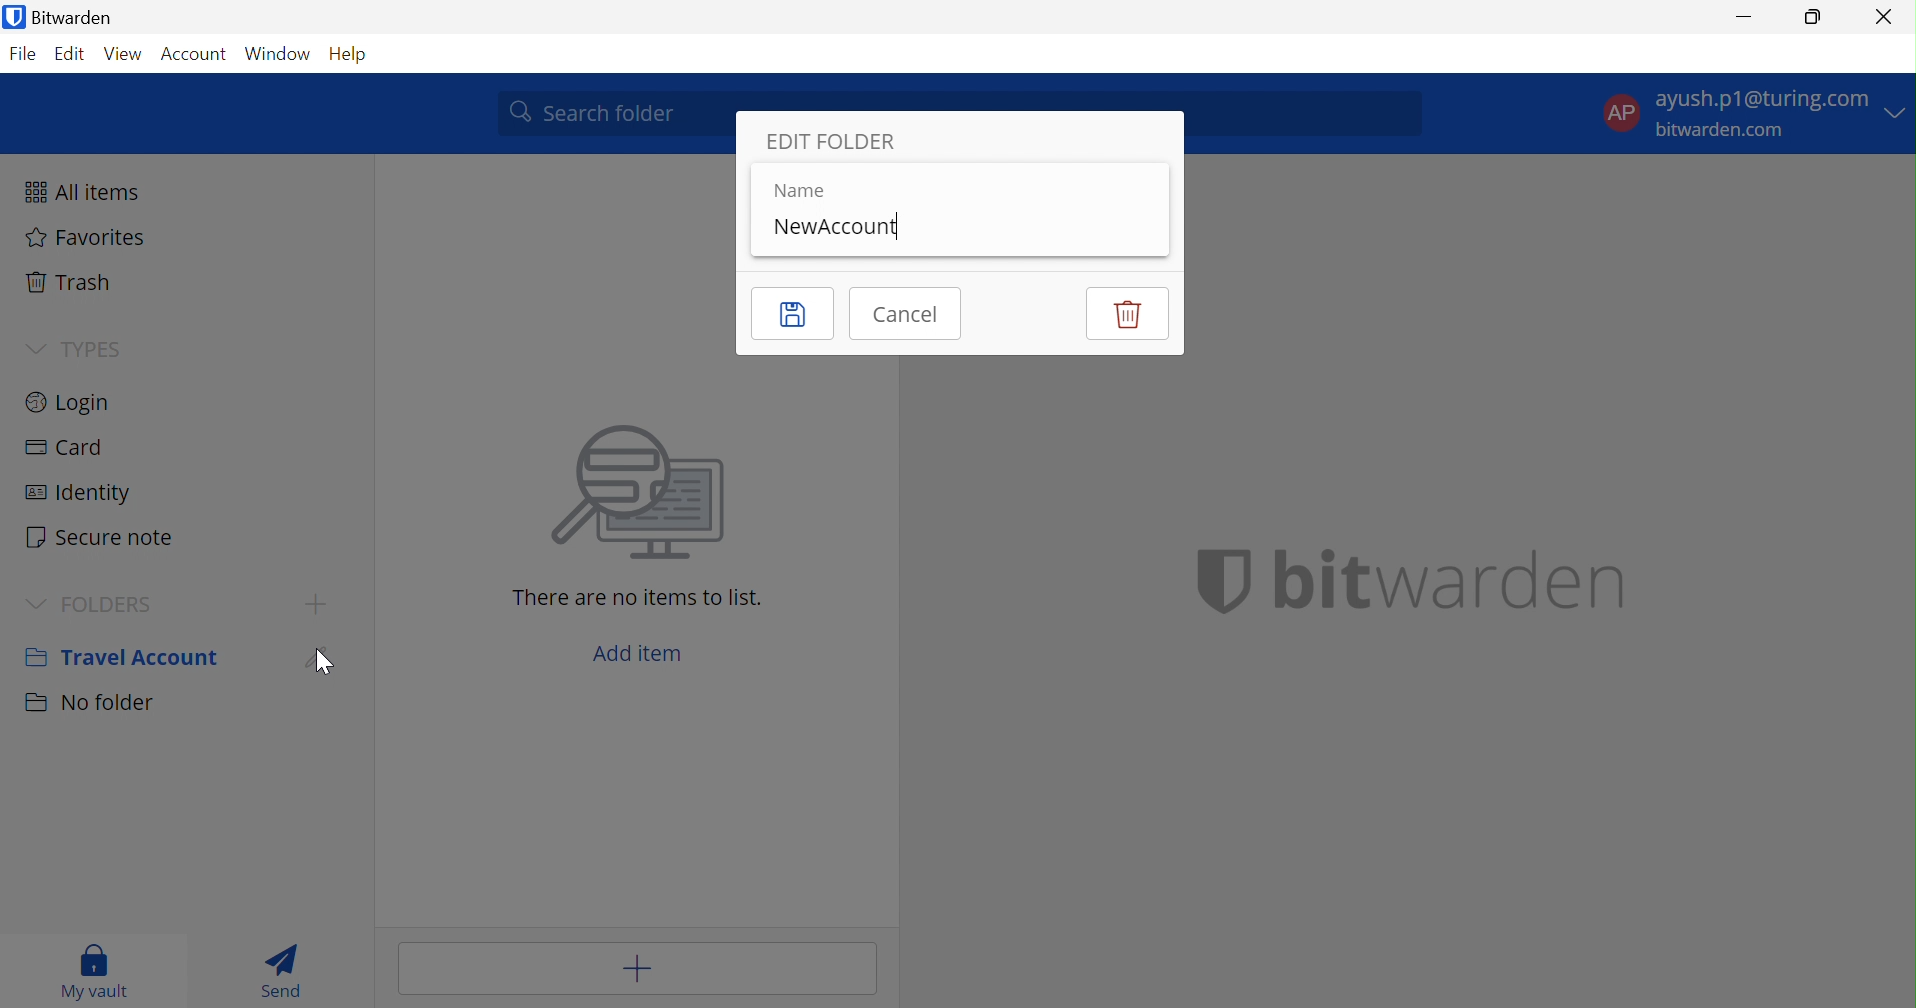  Describe the element at coordinates (105, 535) in the screenshot. I see `Secure note` at that location.